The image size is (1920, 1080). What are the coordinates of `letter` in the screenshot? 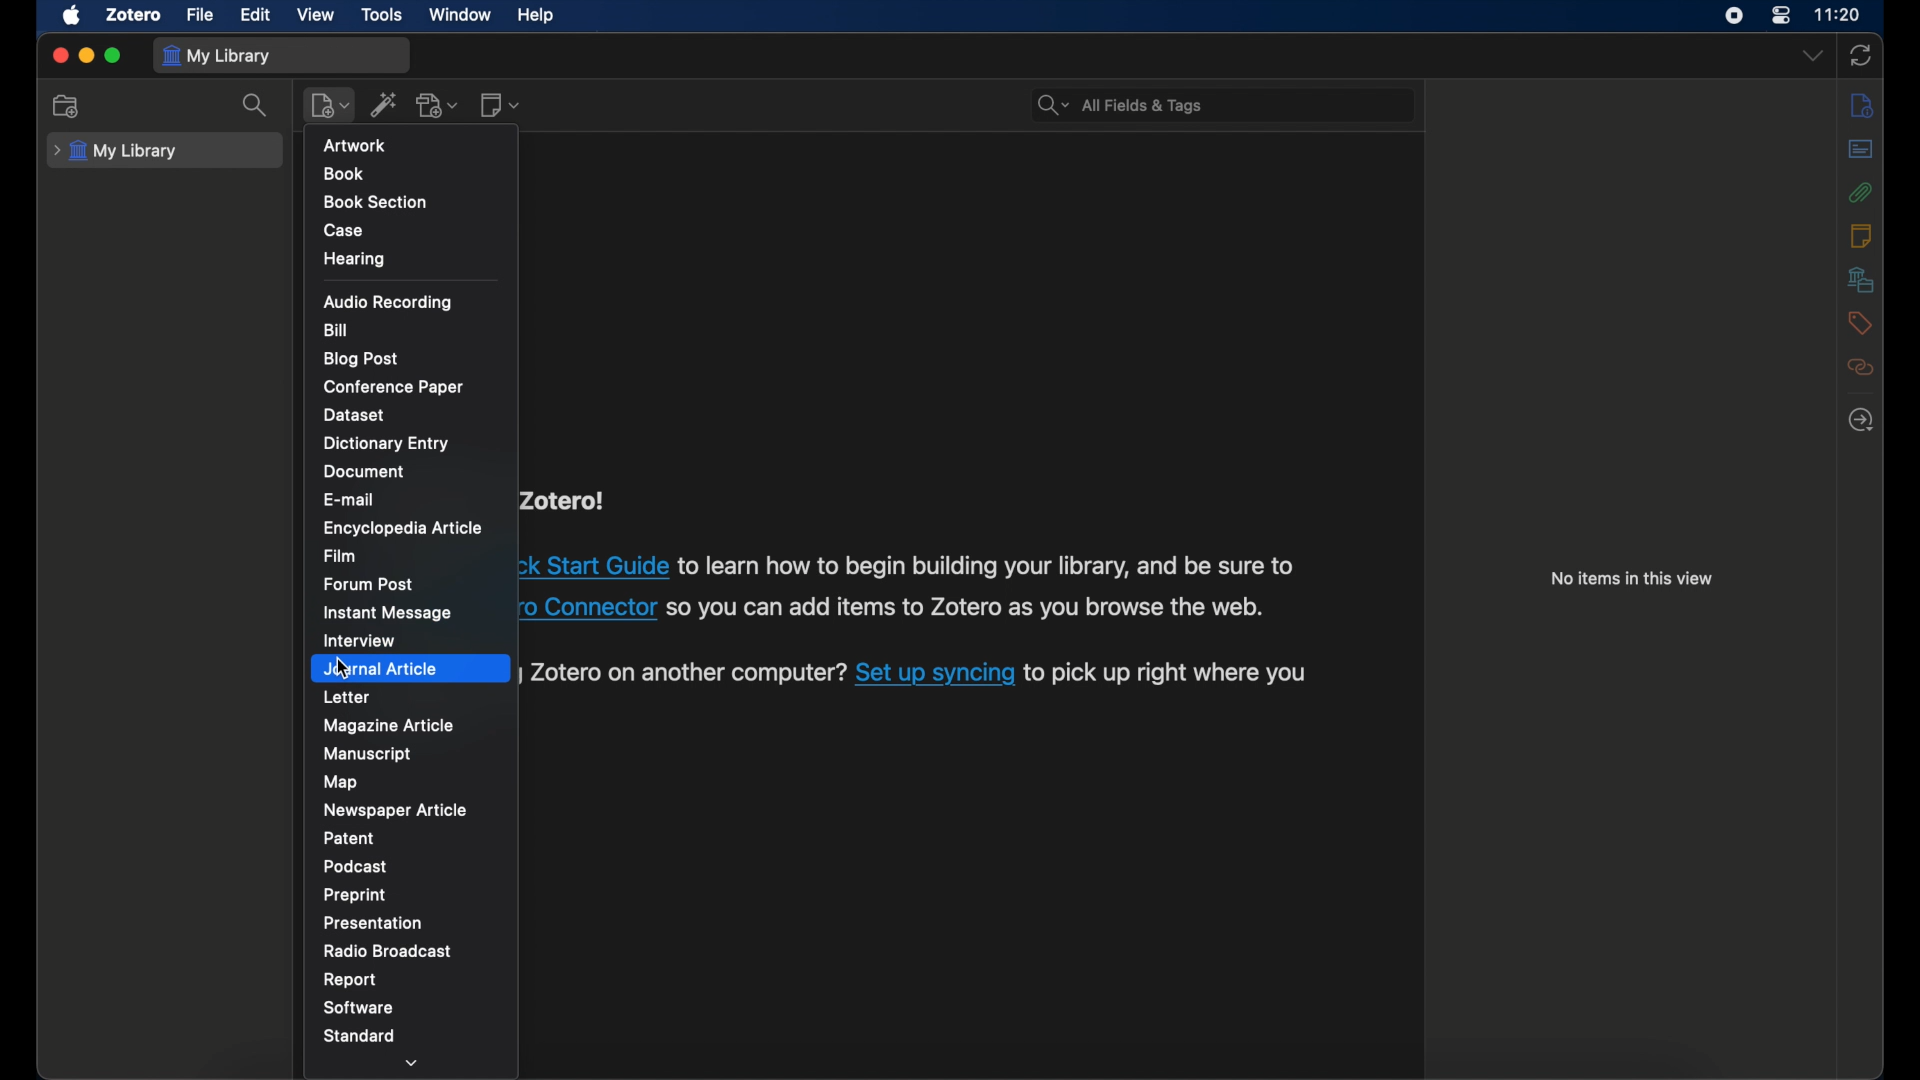 It's located at (347, 697).